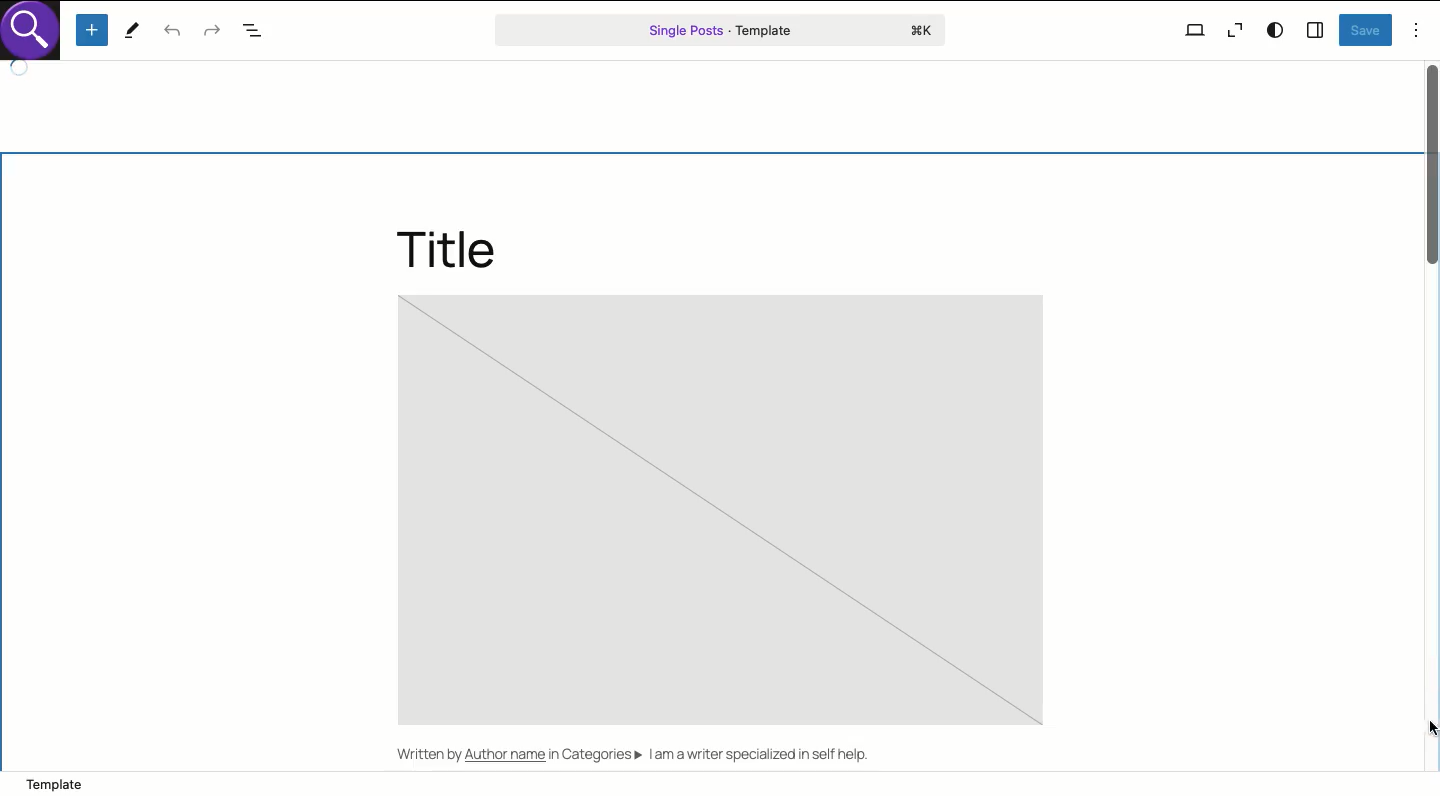 The width and height of the screenshot is (1440, 796). What do you see at coordinates (1316, 28) in the screenshot?
I see `Sidebar` at bounding box center [1316, 28].